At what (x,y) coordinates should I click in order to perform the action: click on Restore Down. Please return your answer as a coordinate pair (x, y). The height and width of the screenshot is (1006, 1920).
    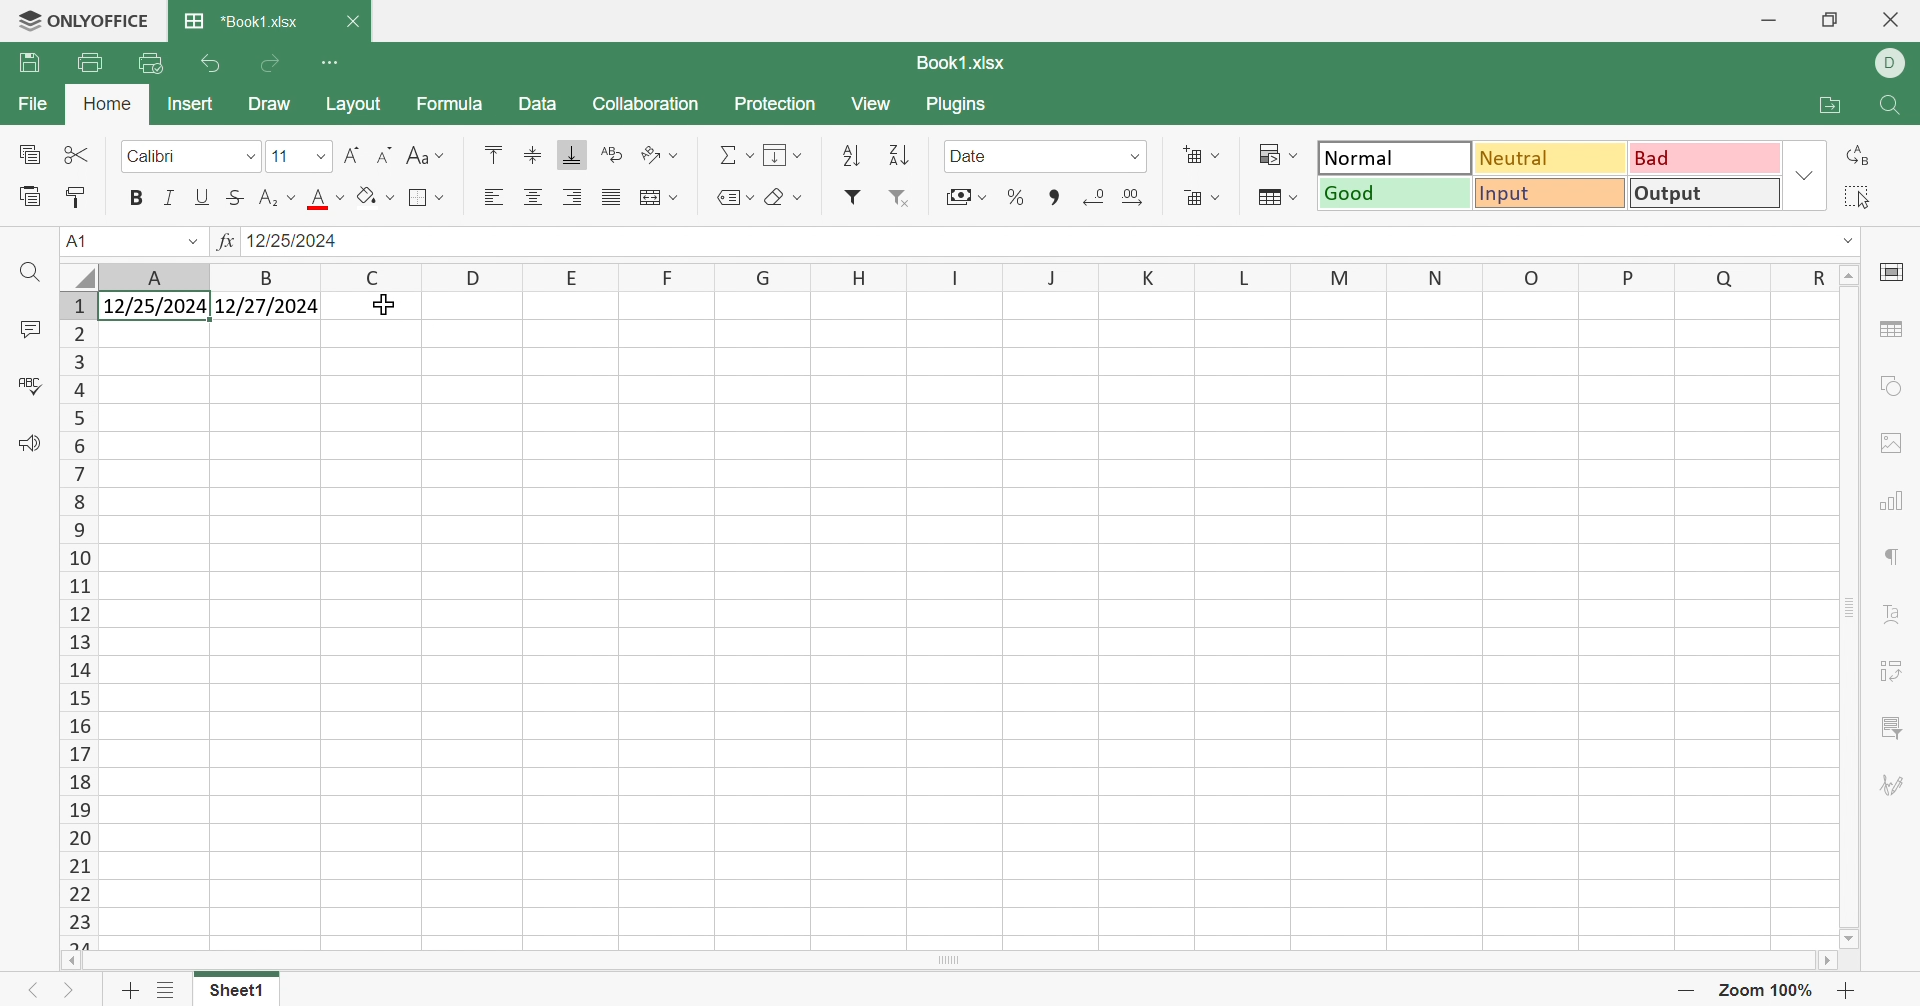
    Looking at the image, I should click on (1831, 20).